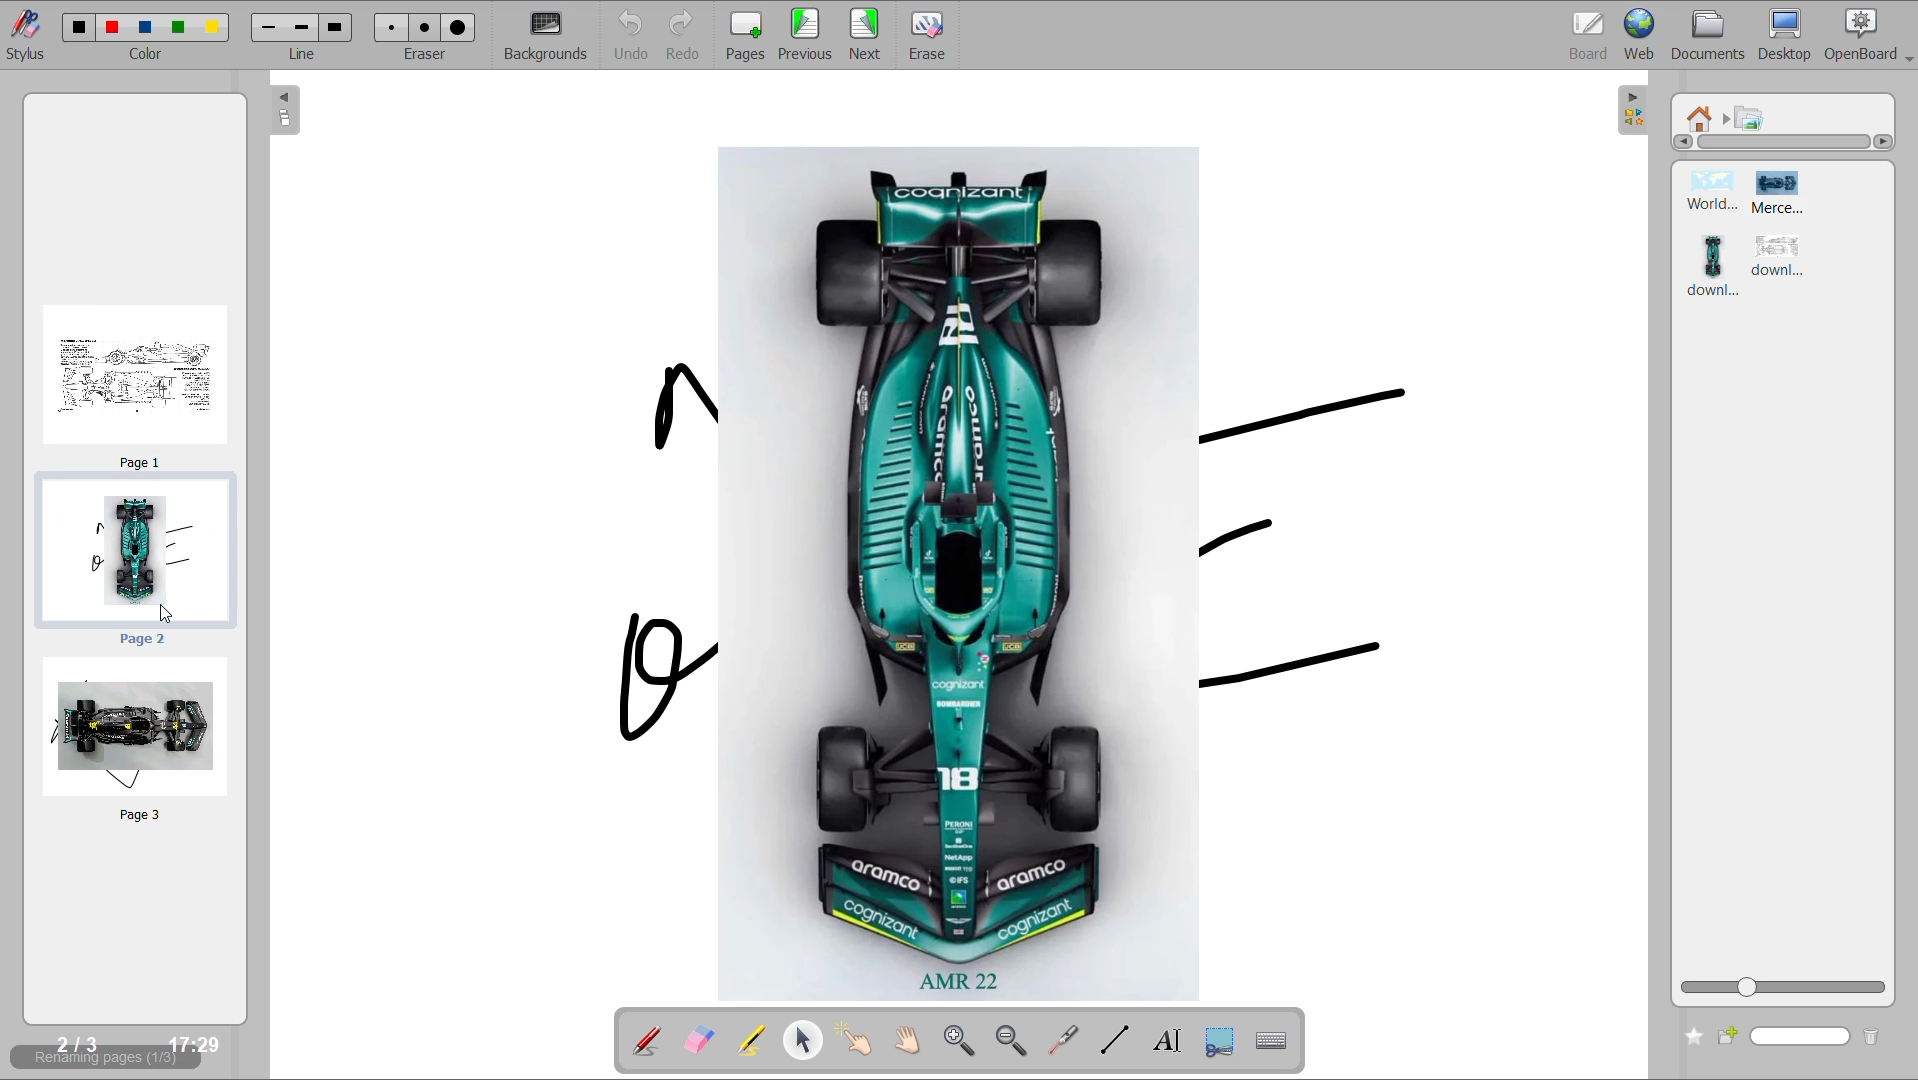  I want to click on Medium eraser, so click(424, 27).